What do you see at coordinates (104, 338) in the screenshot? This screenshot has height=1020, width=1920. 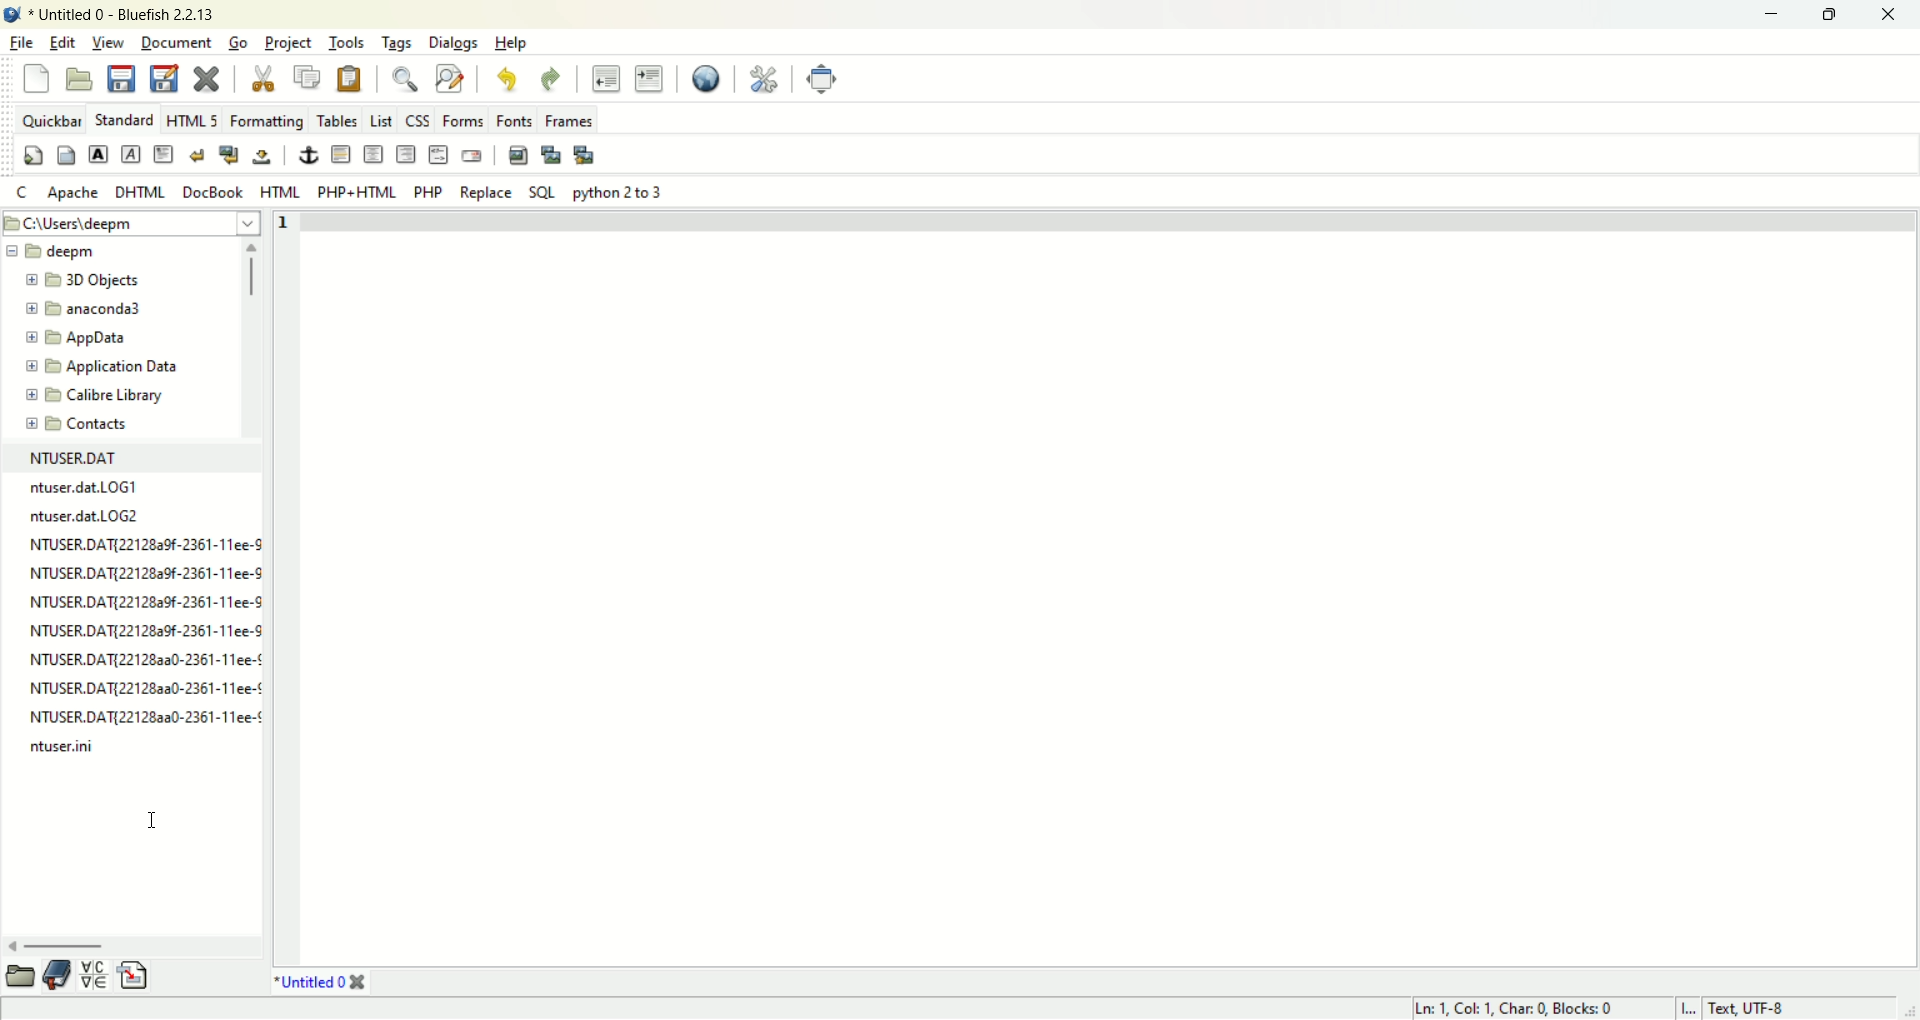 I see `folder name` at bounding box center [104, 338].